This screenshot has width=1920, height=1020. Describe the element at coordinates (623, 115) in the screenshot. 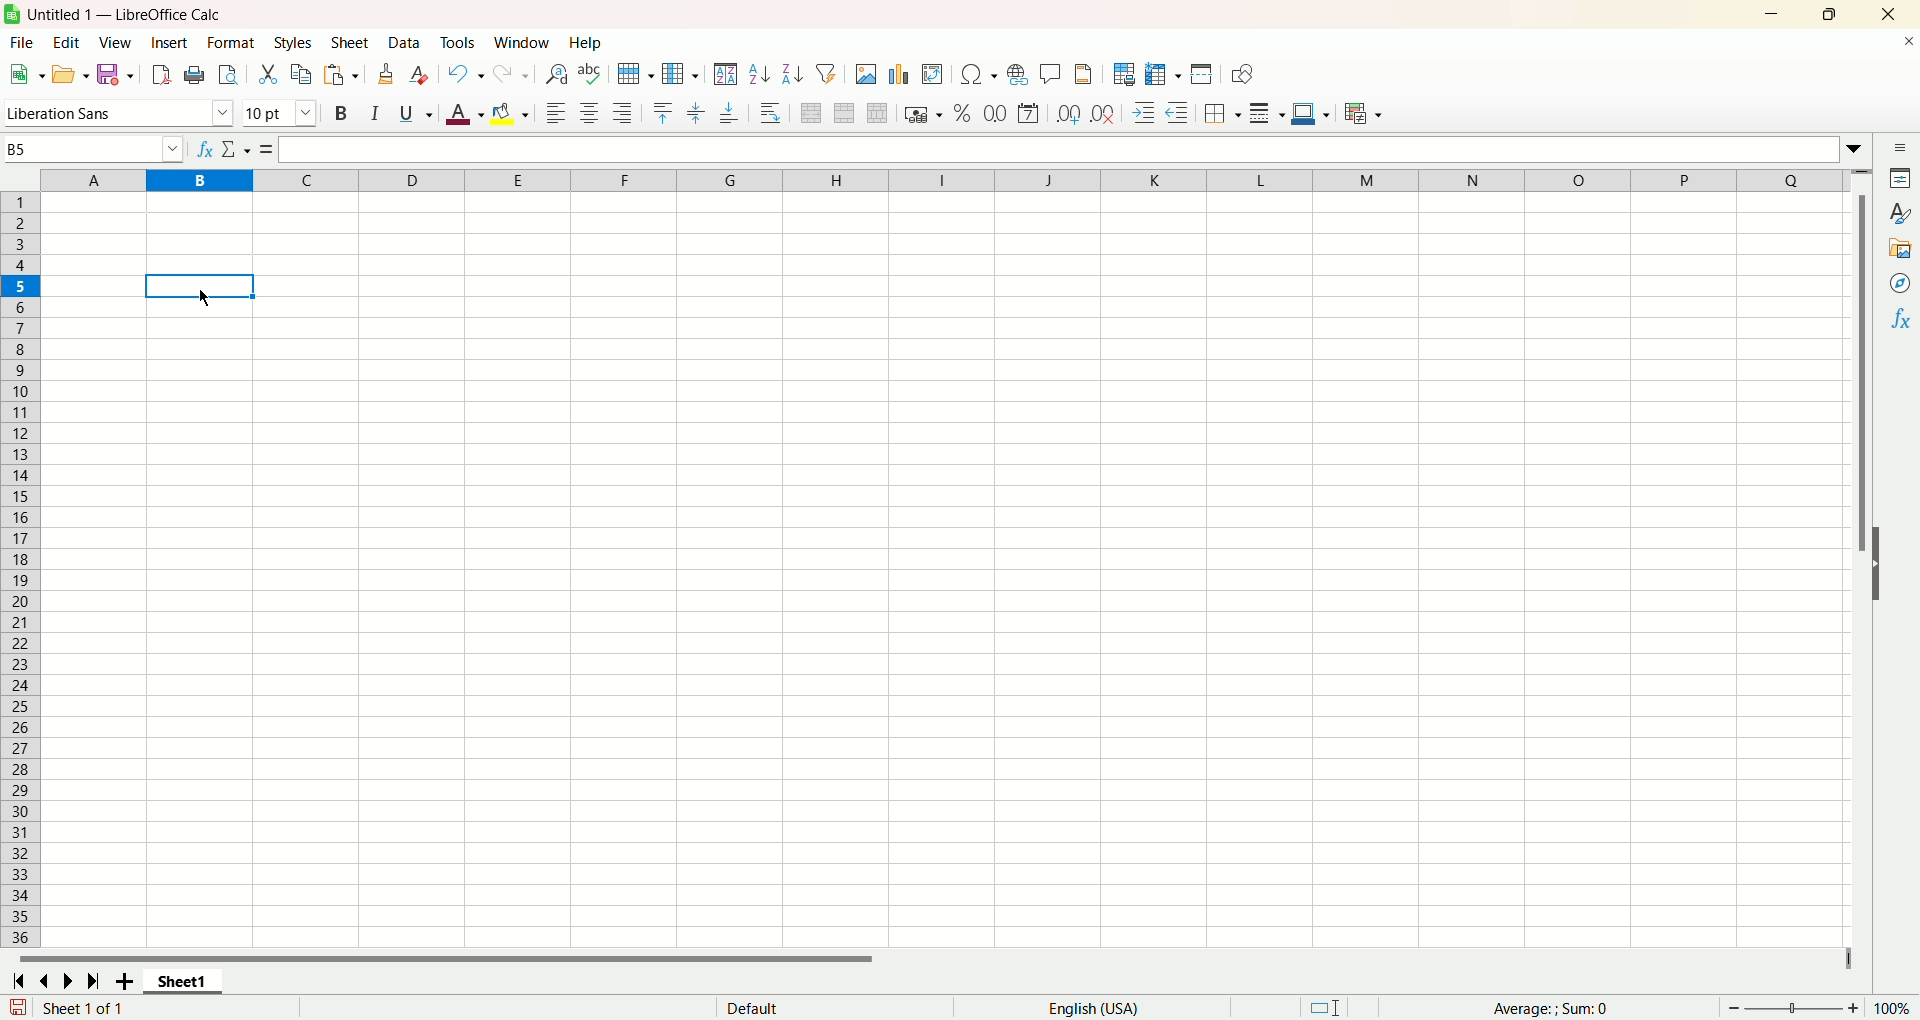

I see `align right` at that location.